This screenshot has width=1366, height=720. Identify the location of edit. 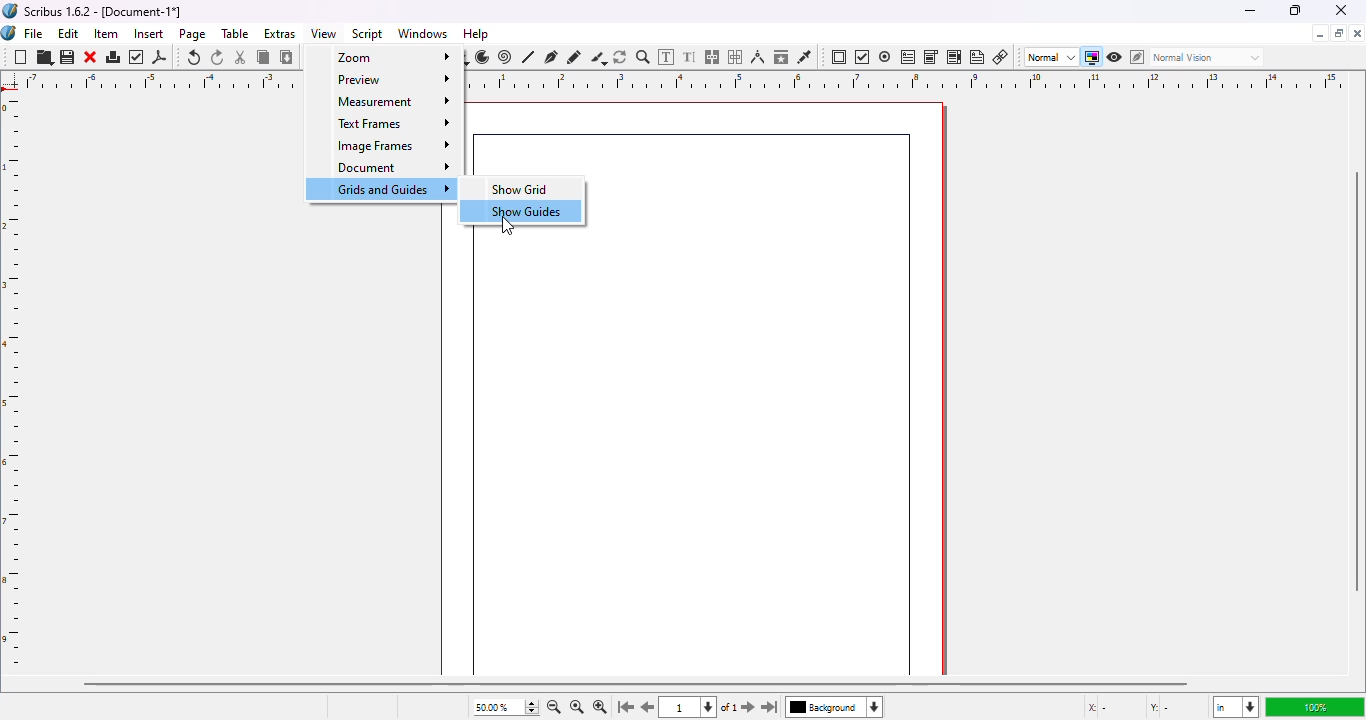
(68, 33).